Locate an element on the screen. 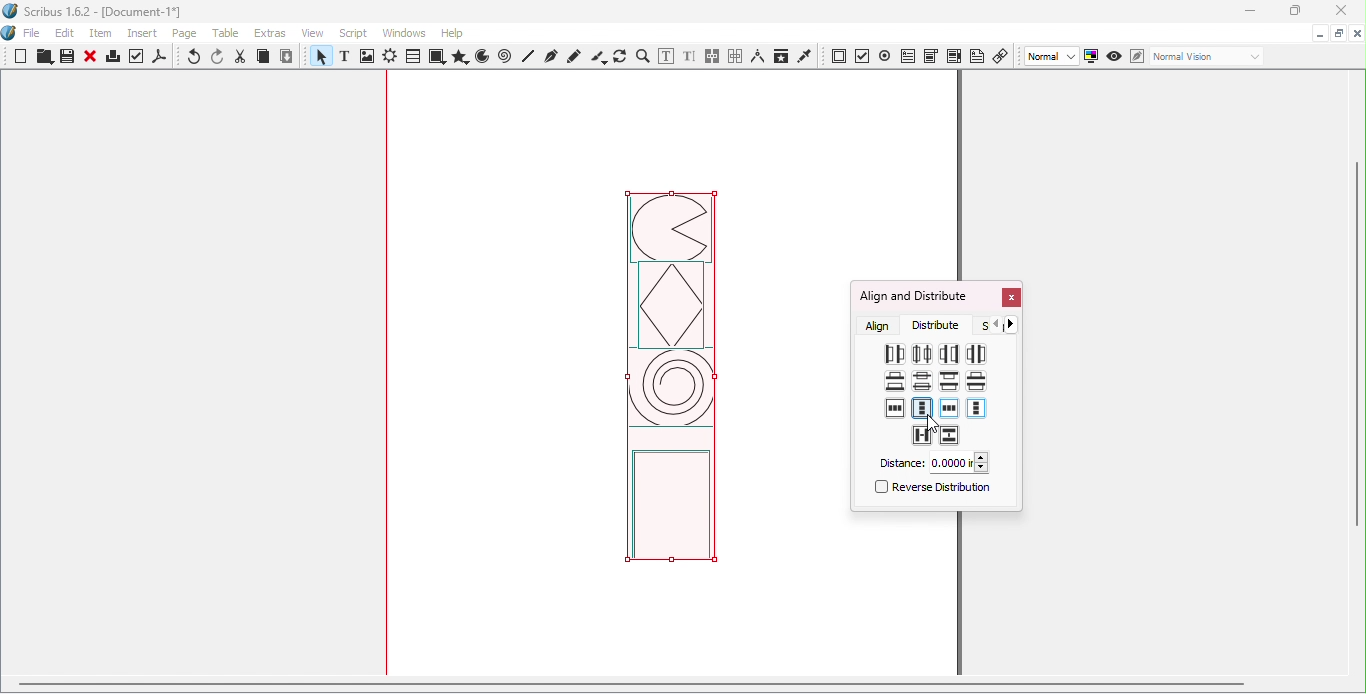  PDF check button is located at coordinates (863, 55).